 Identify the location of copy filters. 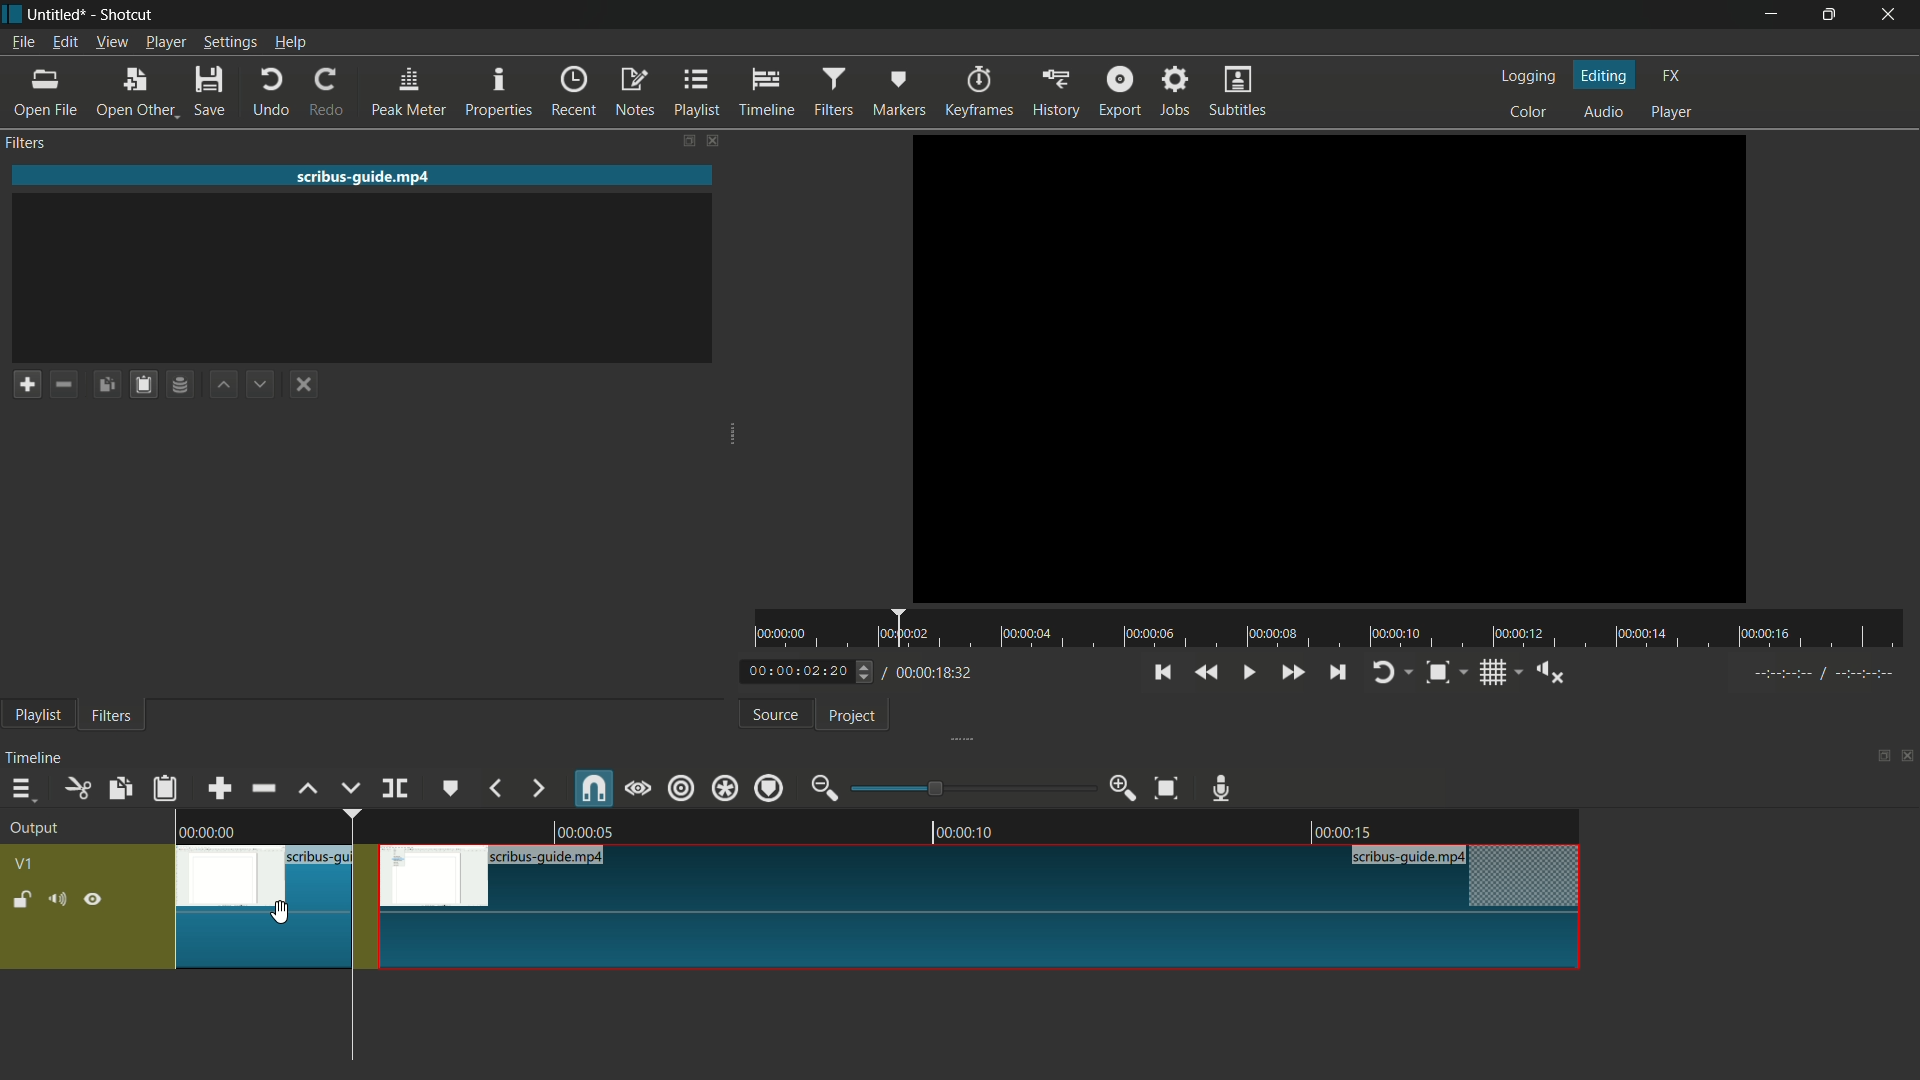
(107, 385).